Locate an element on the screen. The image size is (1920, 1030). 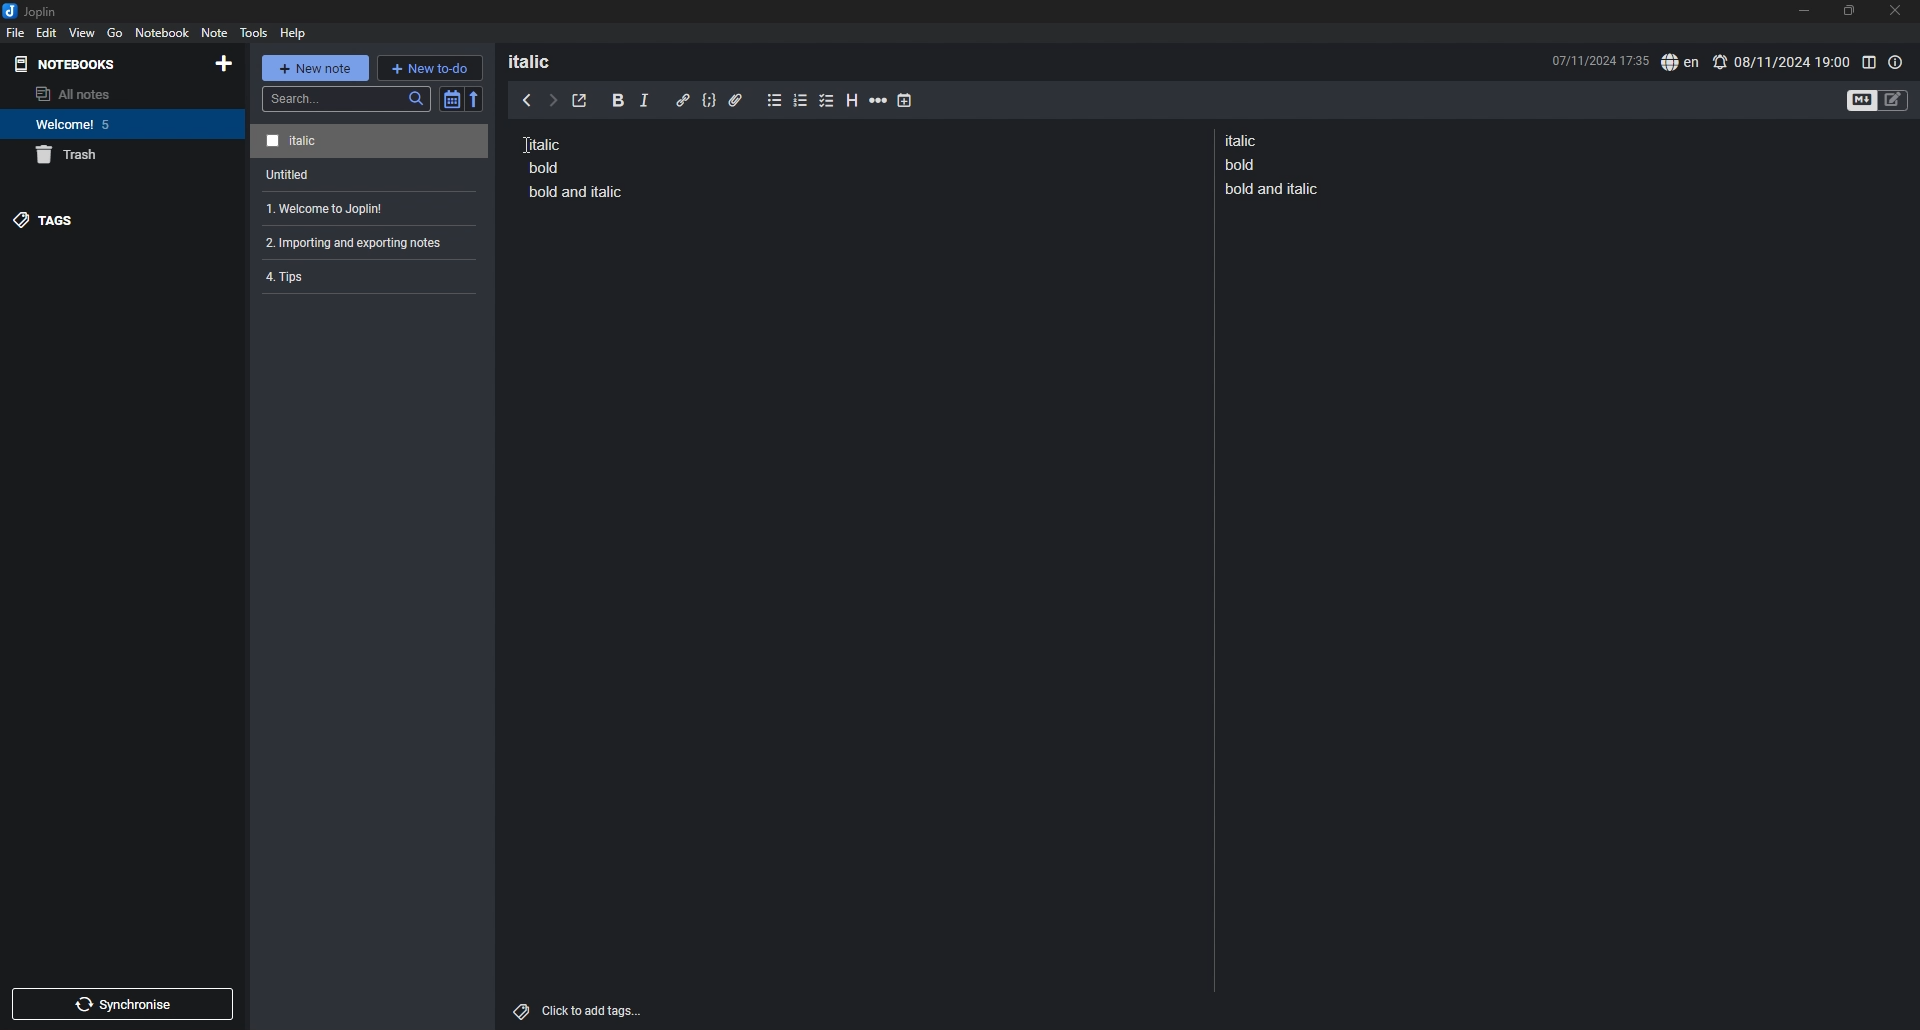
note is located at coordinates (372, 175).